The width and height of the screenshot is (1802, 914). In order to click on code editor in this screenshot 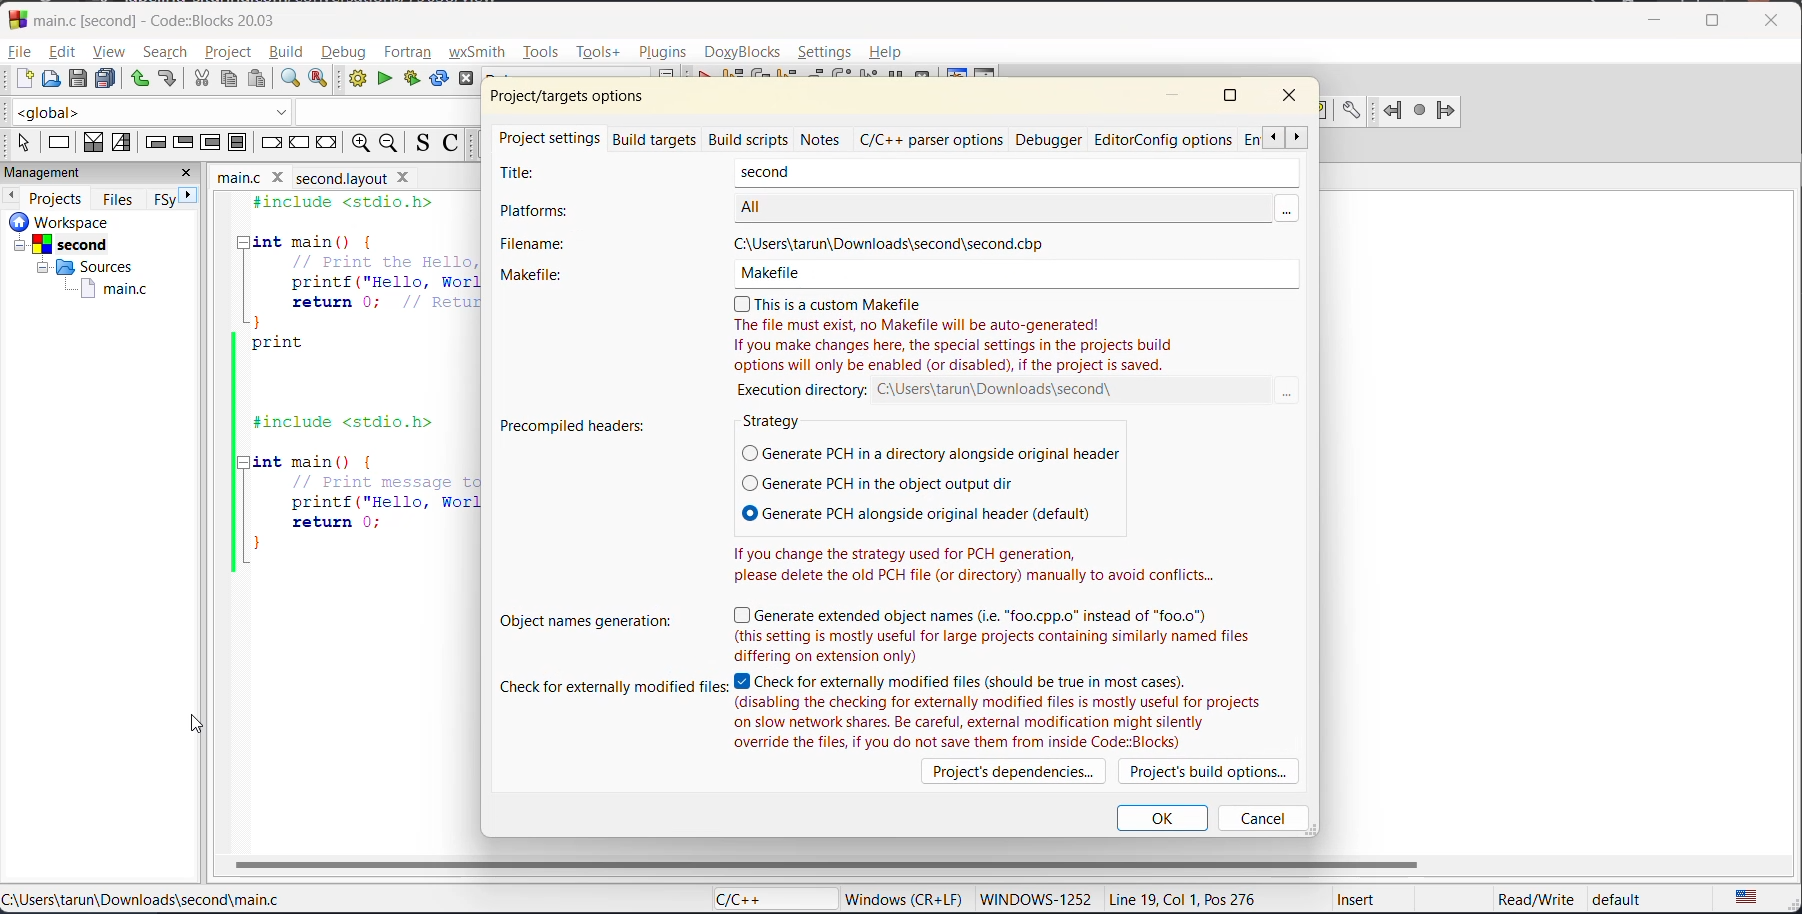, I will do `click(345, 391)`.